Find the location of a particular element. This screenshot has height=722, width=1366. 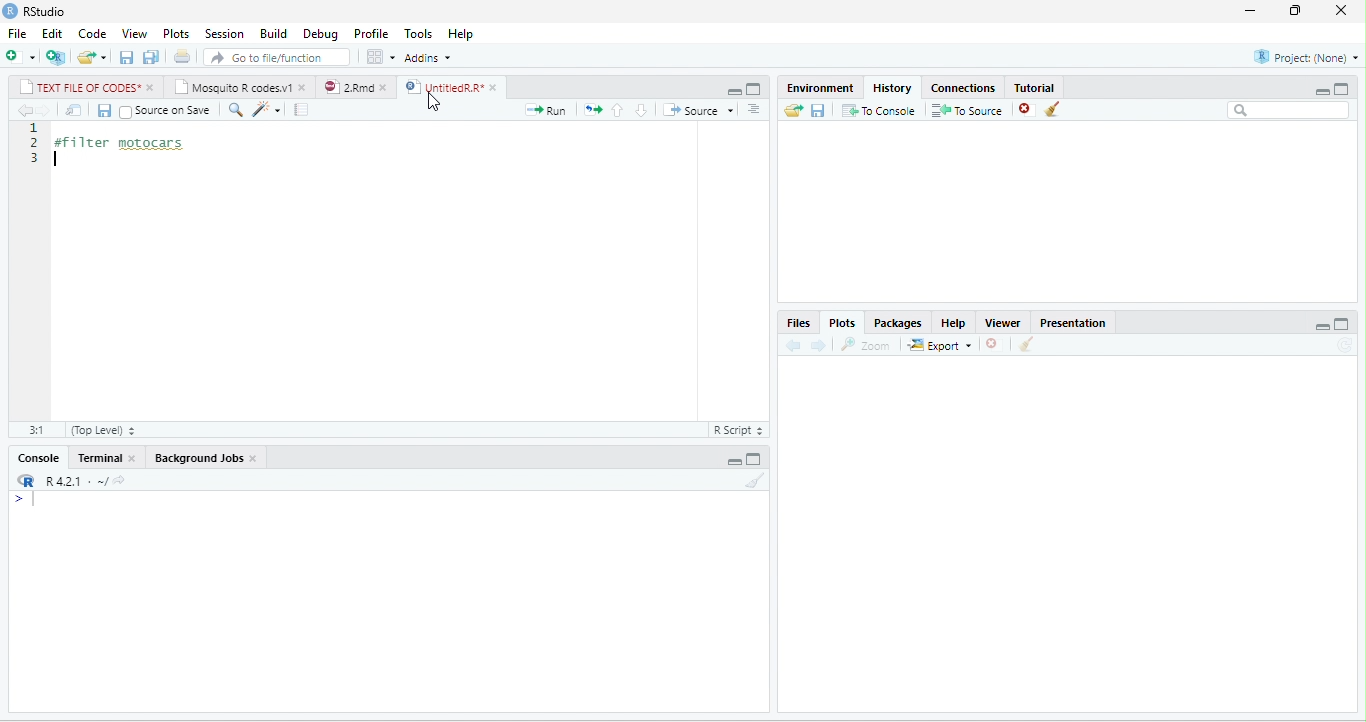

maximize is located at coordinates (753, 89).